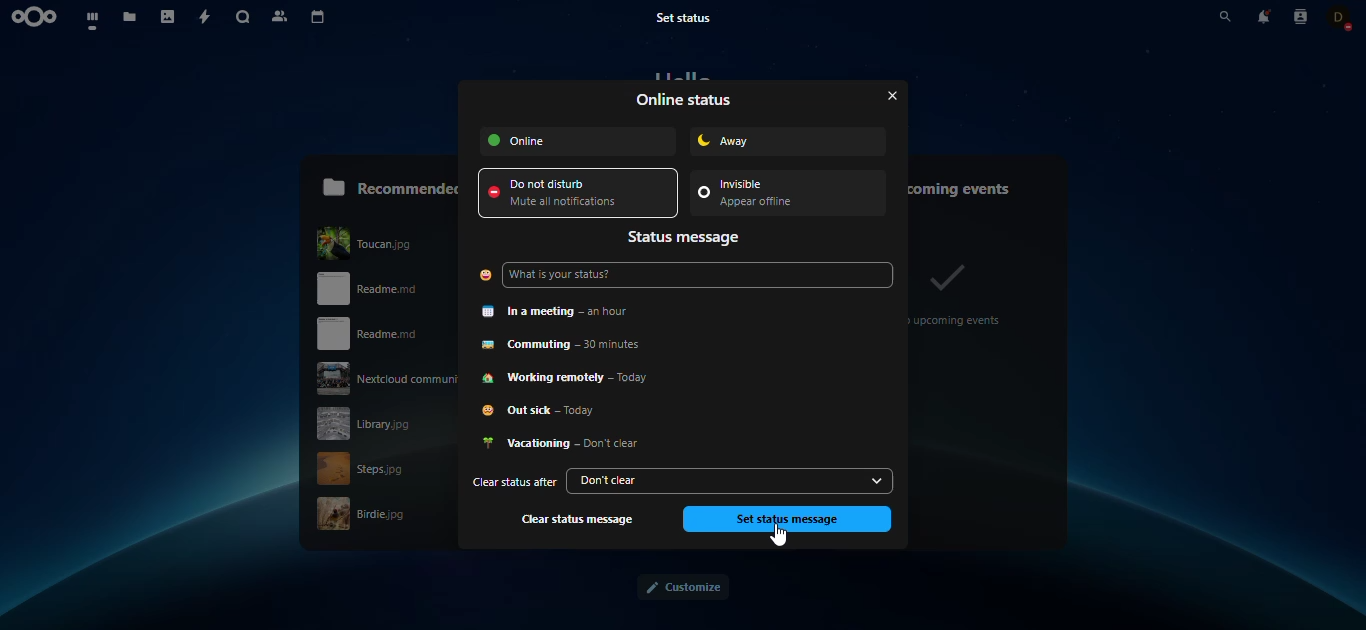 The image size is (1366, 630). I want to click on close, so click(886, 95).